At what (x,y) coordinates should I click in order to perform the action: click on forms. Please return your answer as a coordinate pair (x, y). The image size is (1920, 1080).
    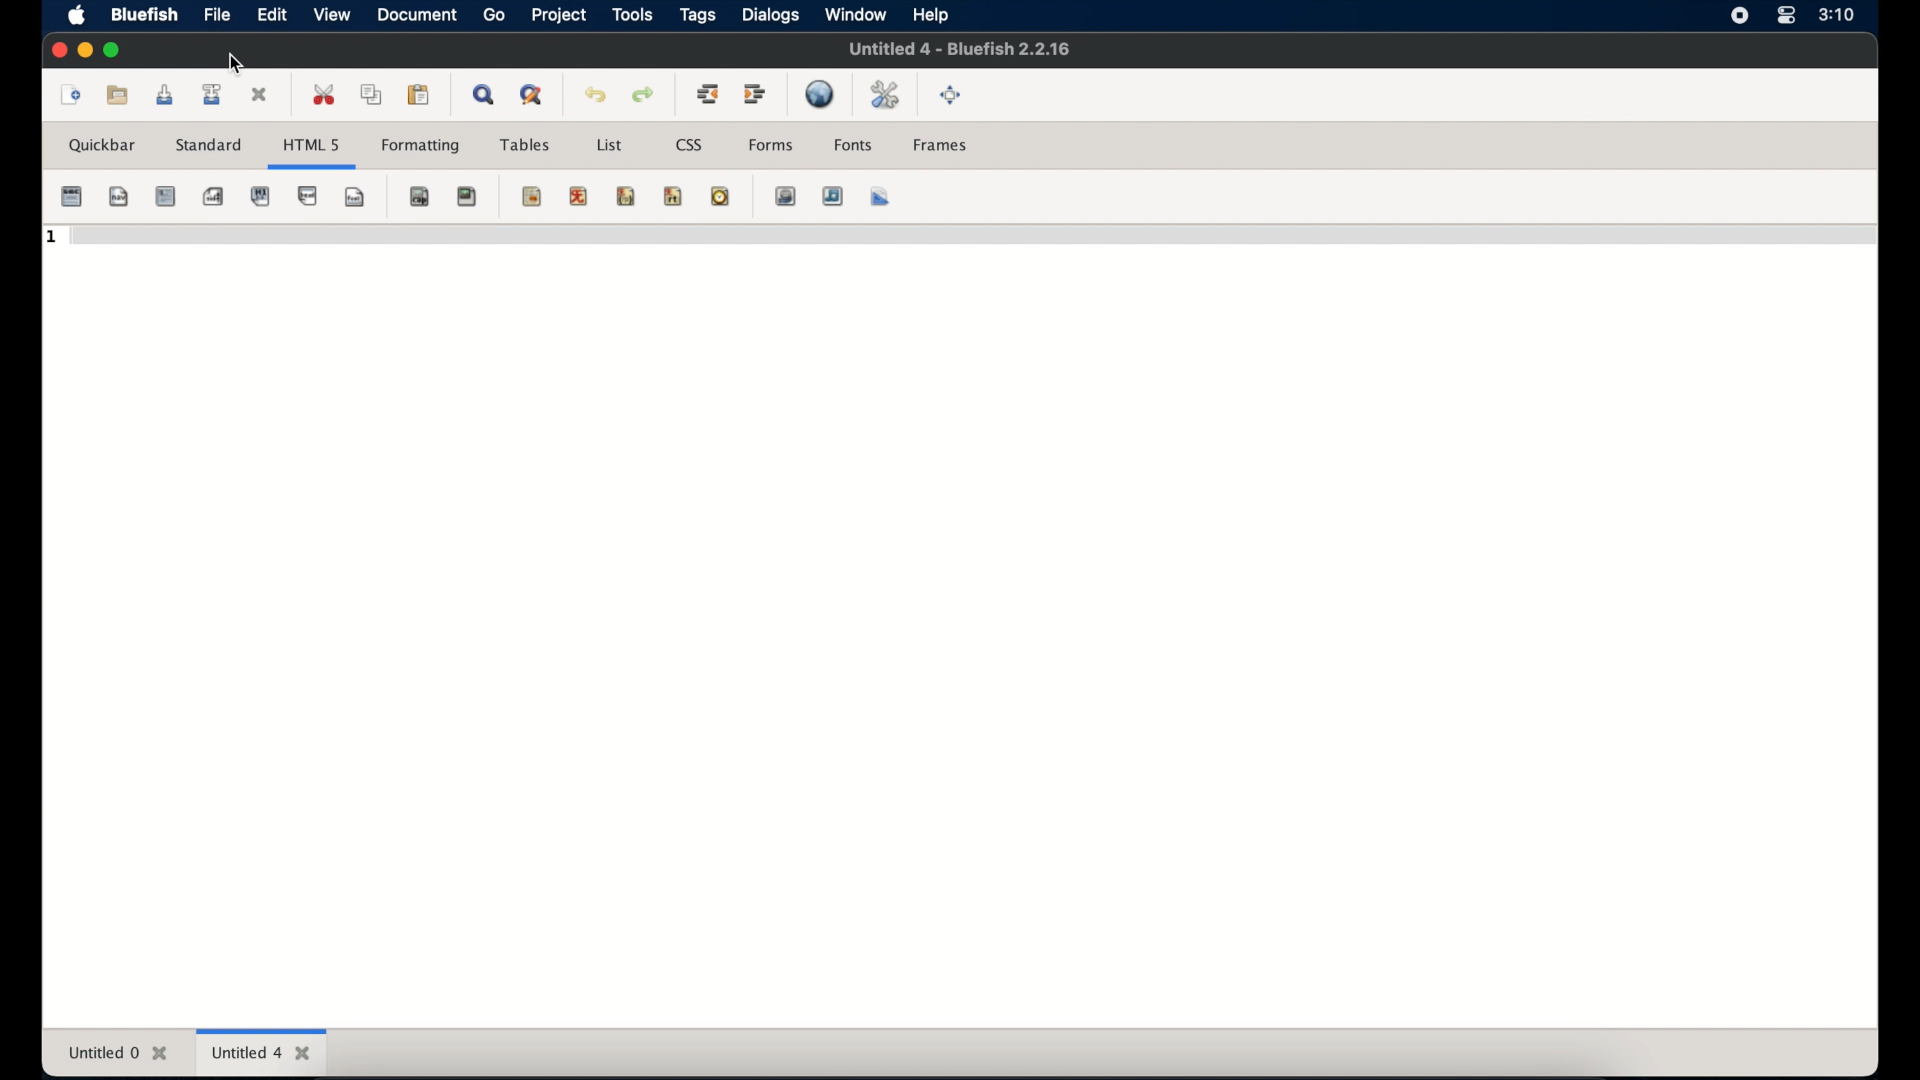
    Looking at the image, I should click on (770, 145).